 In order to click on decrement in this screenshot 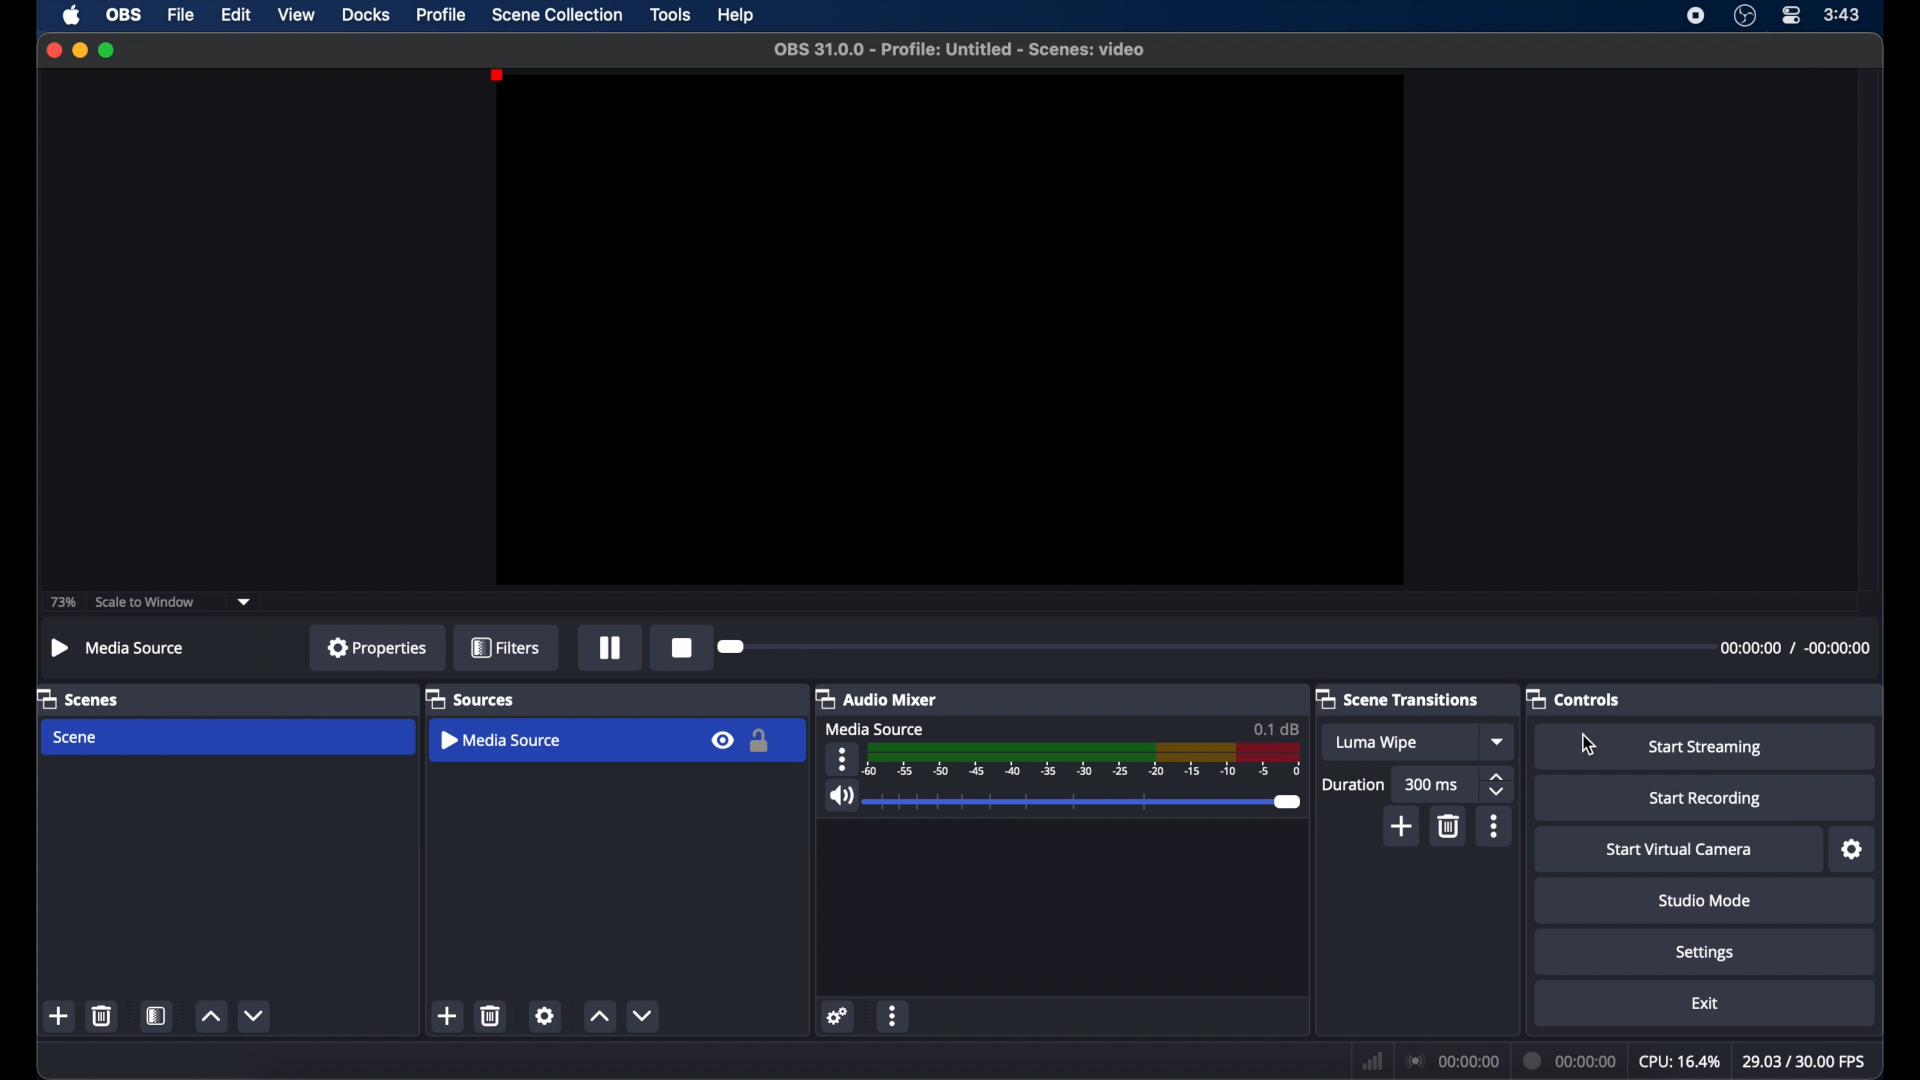, I will do `click(256, 1015)`.